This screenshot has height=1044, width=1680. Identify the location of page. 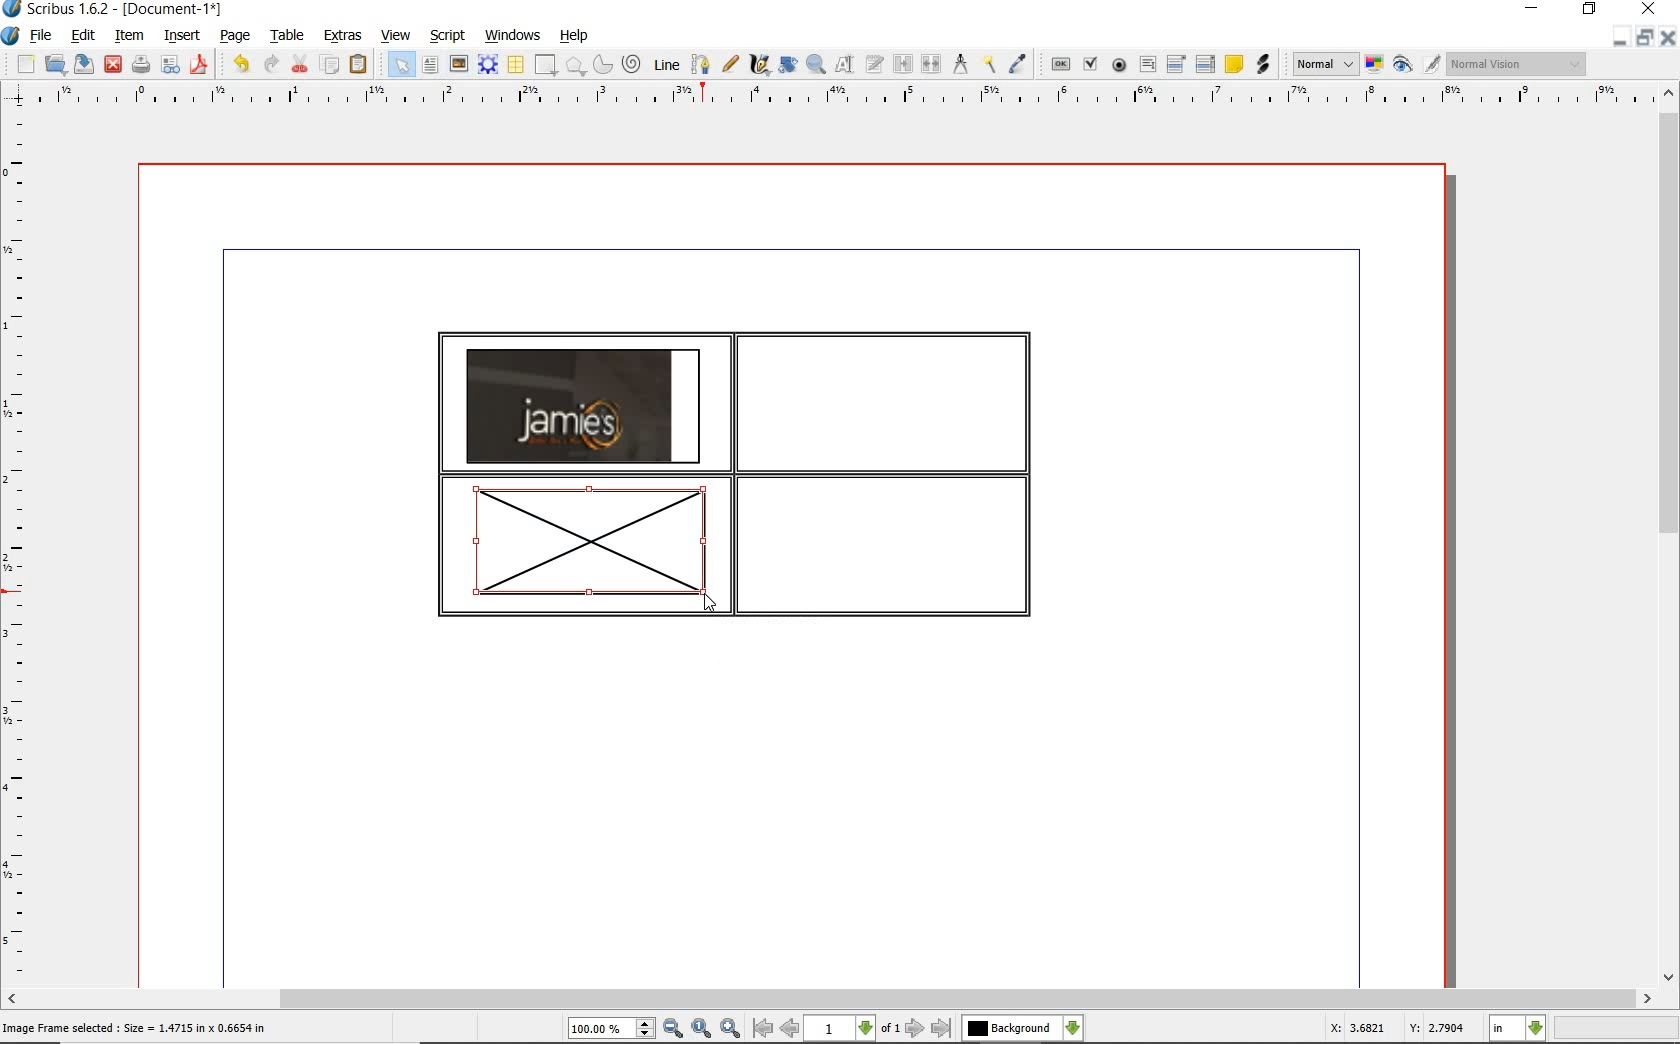
(235, 37).